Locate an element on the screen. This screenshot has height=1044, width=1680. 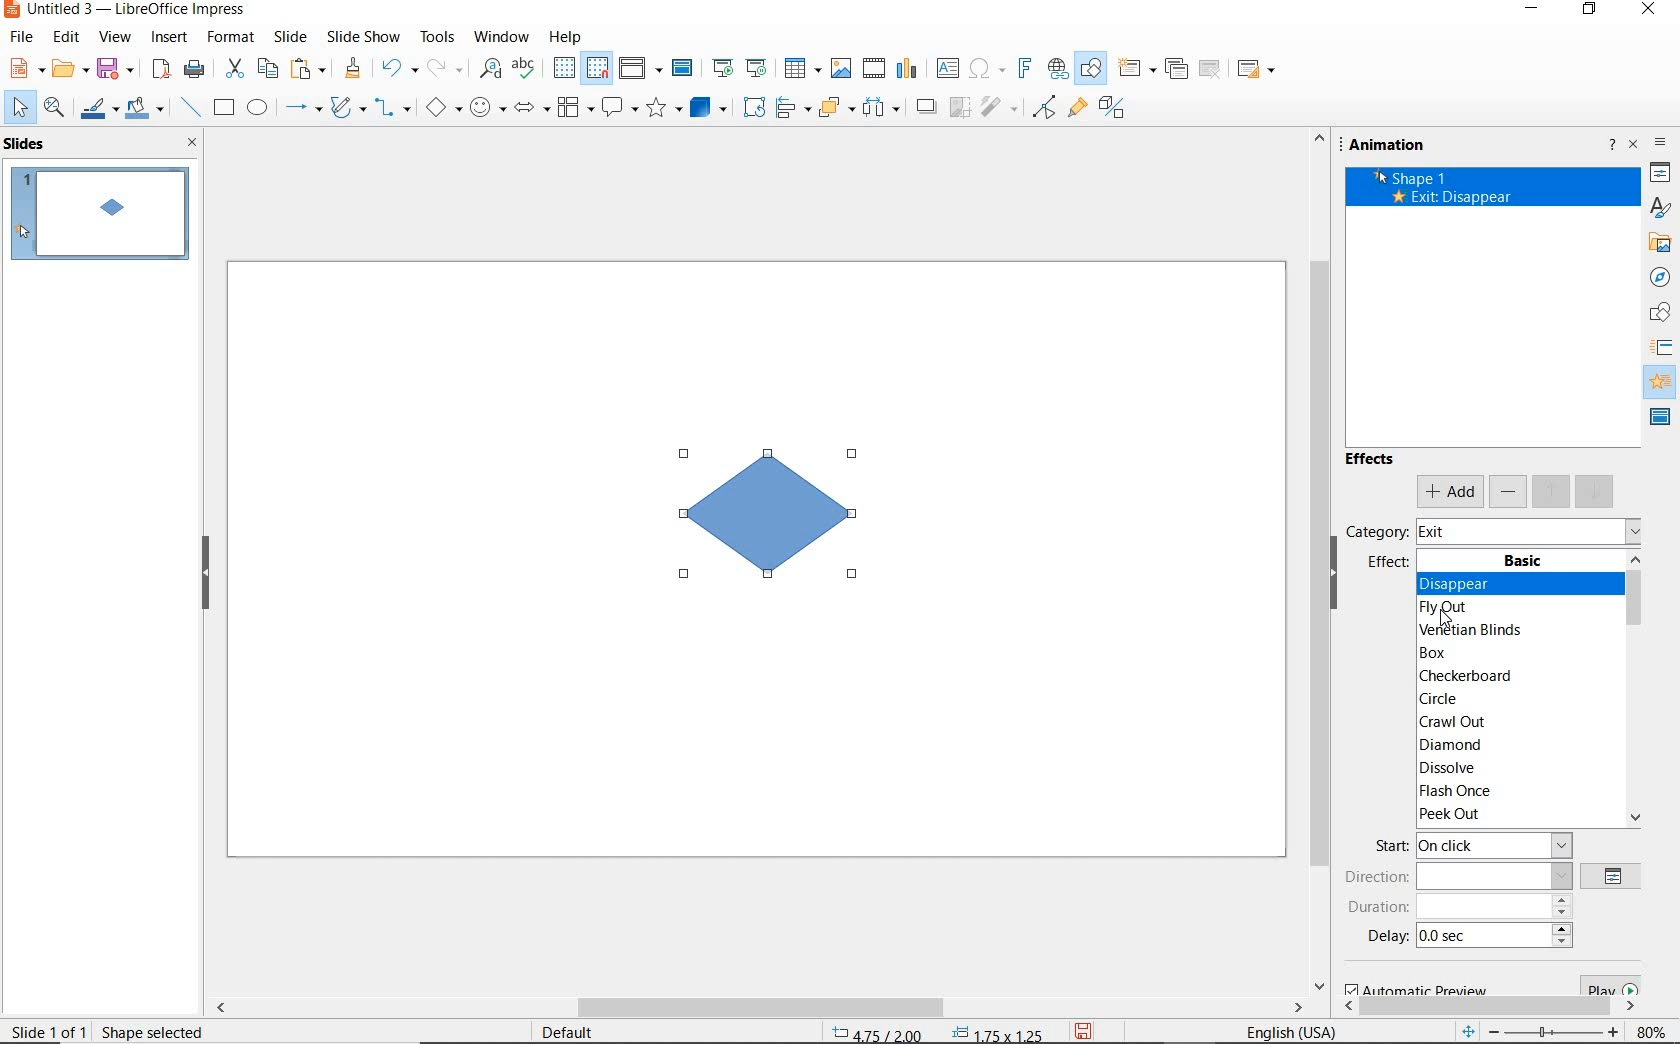
snap to grid is located at coordinates (598, 68).